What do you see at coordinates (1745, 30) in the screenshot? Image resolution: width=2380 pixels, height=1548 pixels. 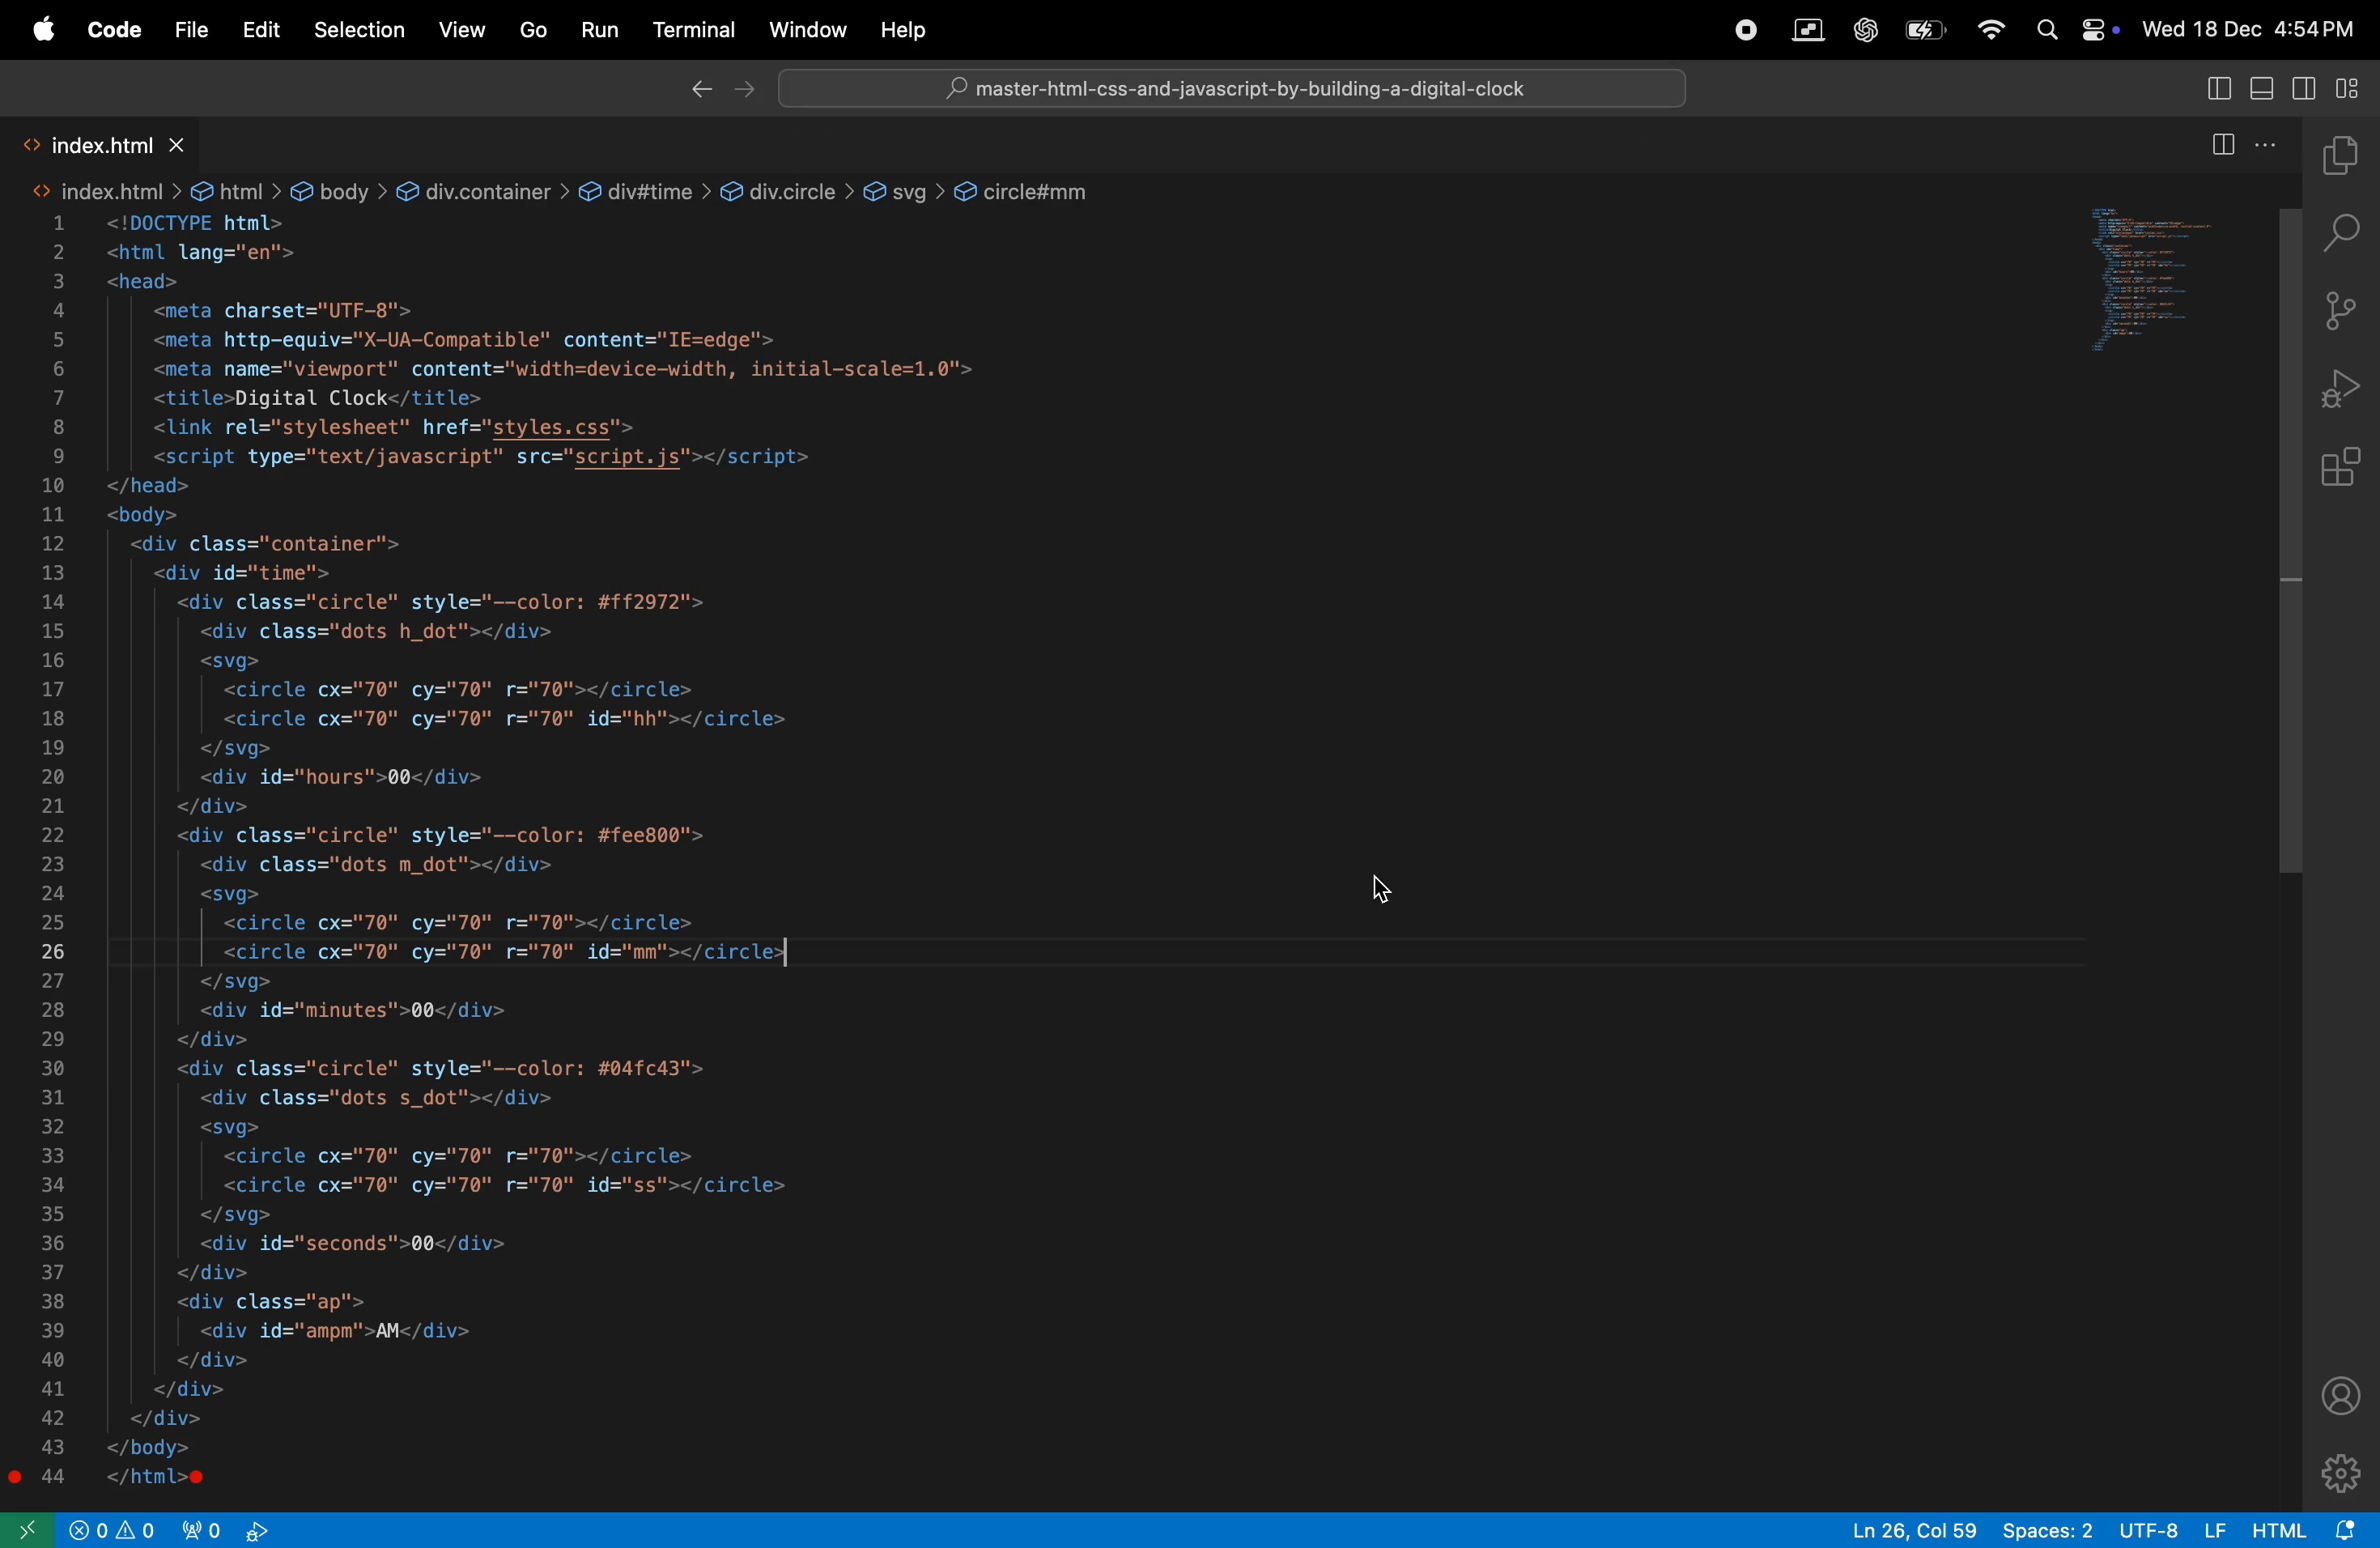 I see `record` at bounding box center [1745, 30].